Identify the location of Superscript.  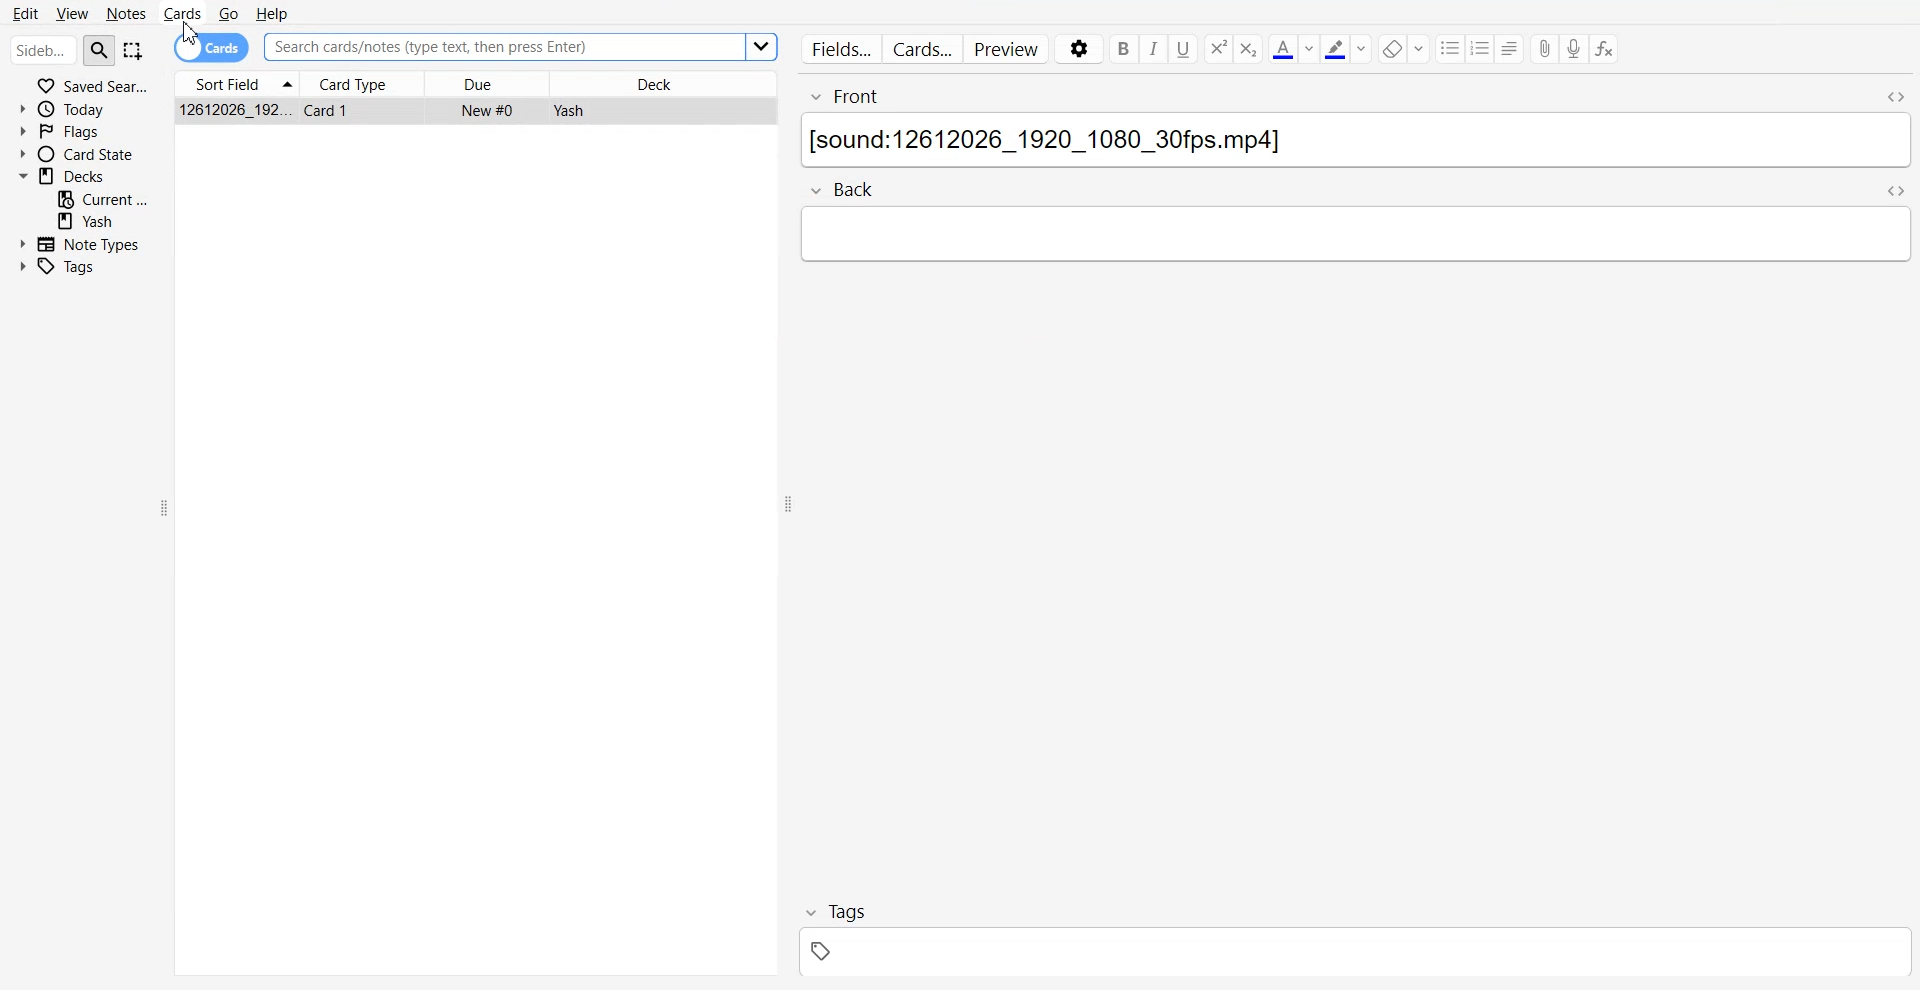
(1250, 49).